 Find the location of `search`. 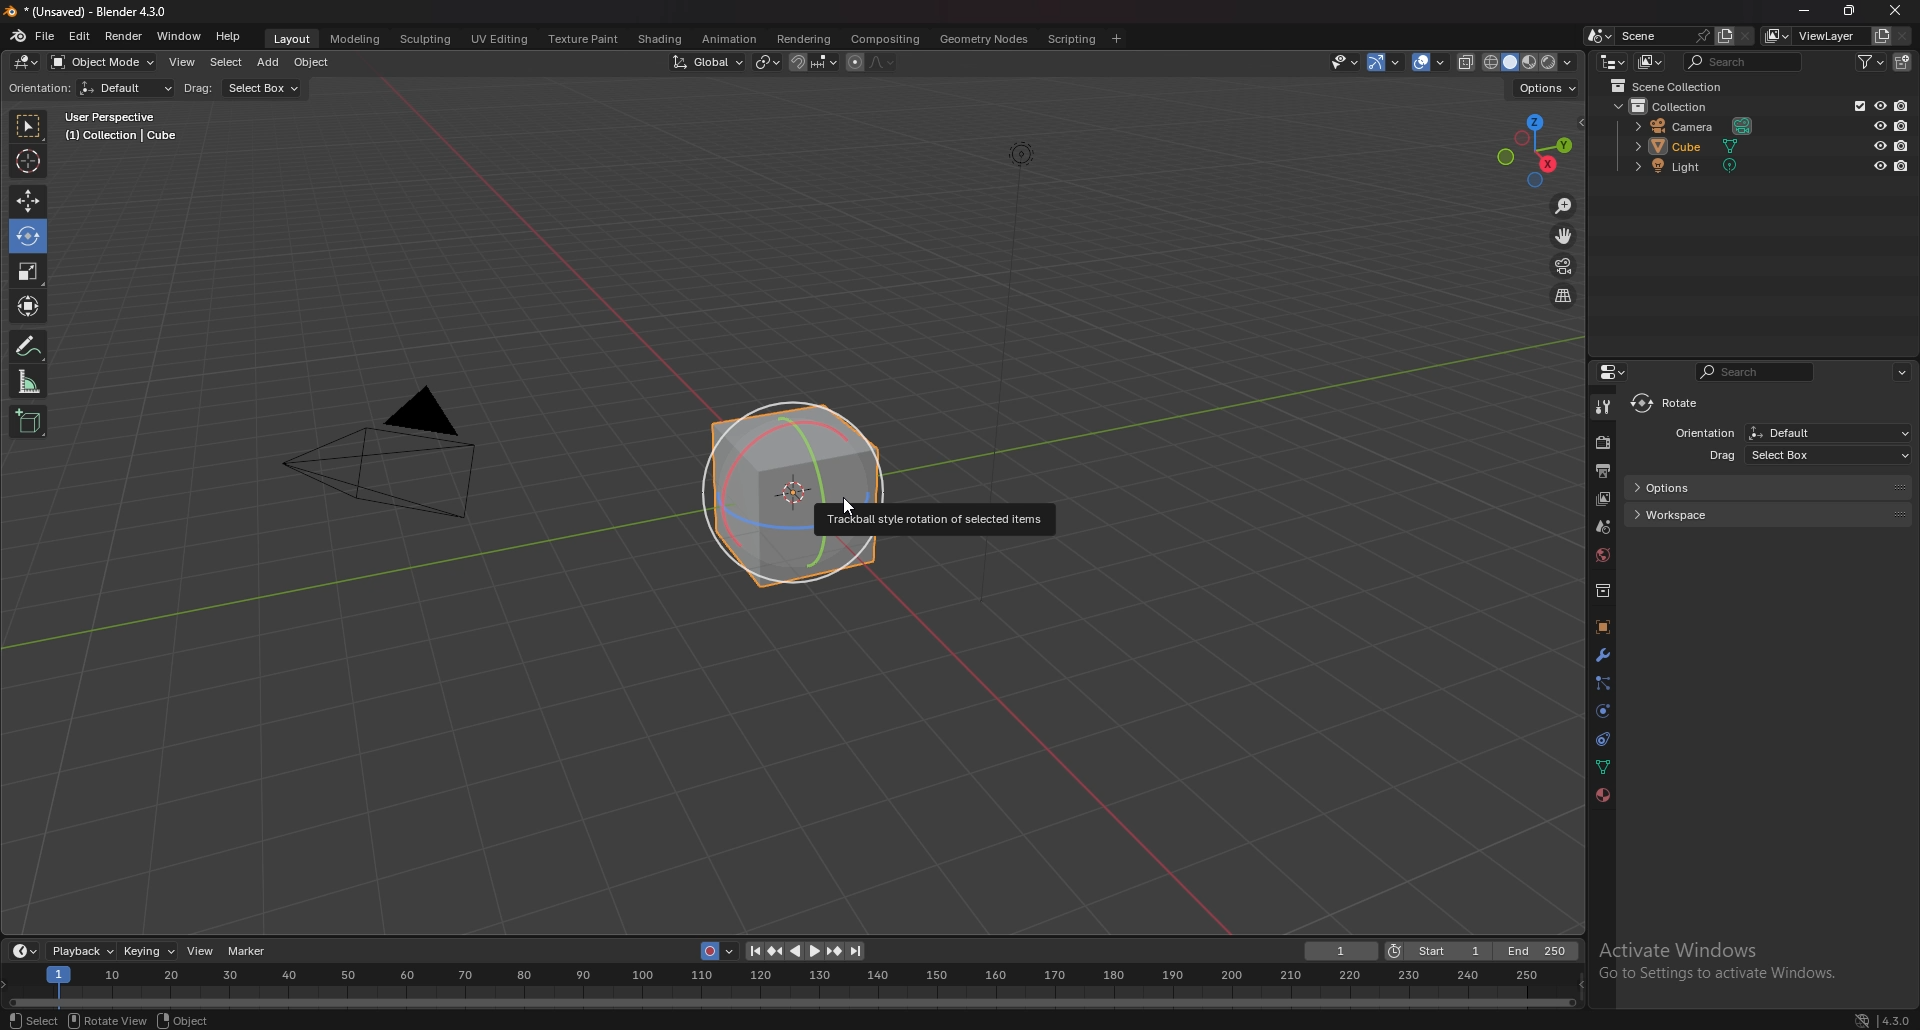

search is located at coordinates (1756, 371).